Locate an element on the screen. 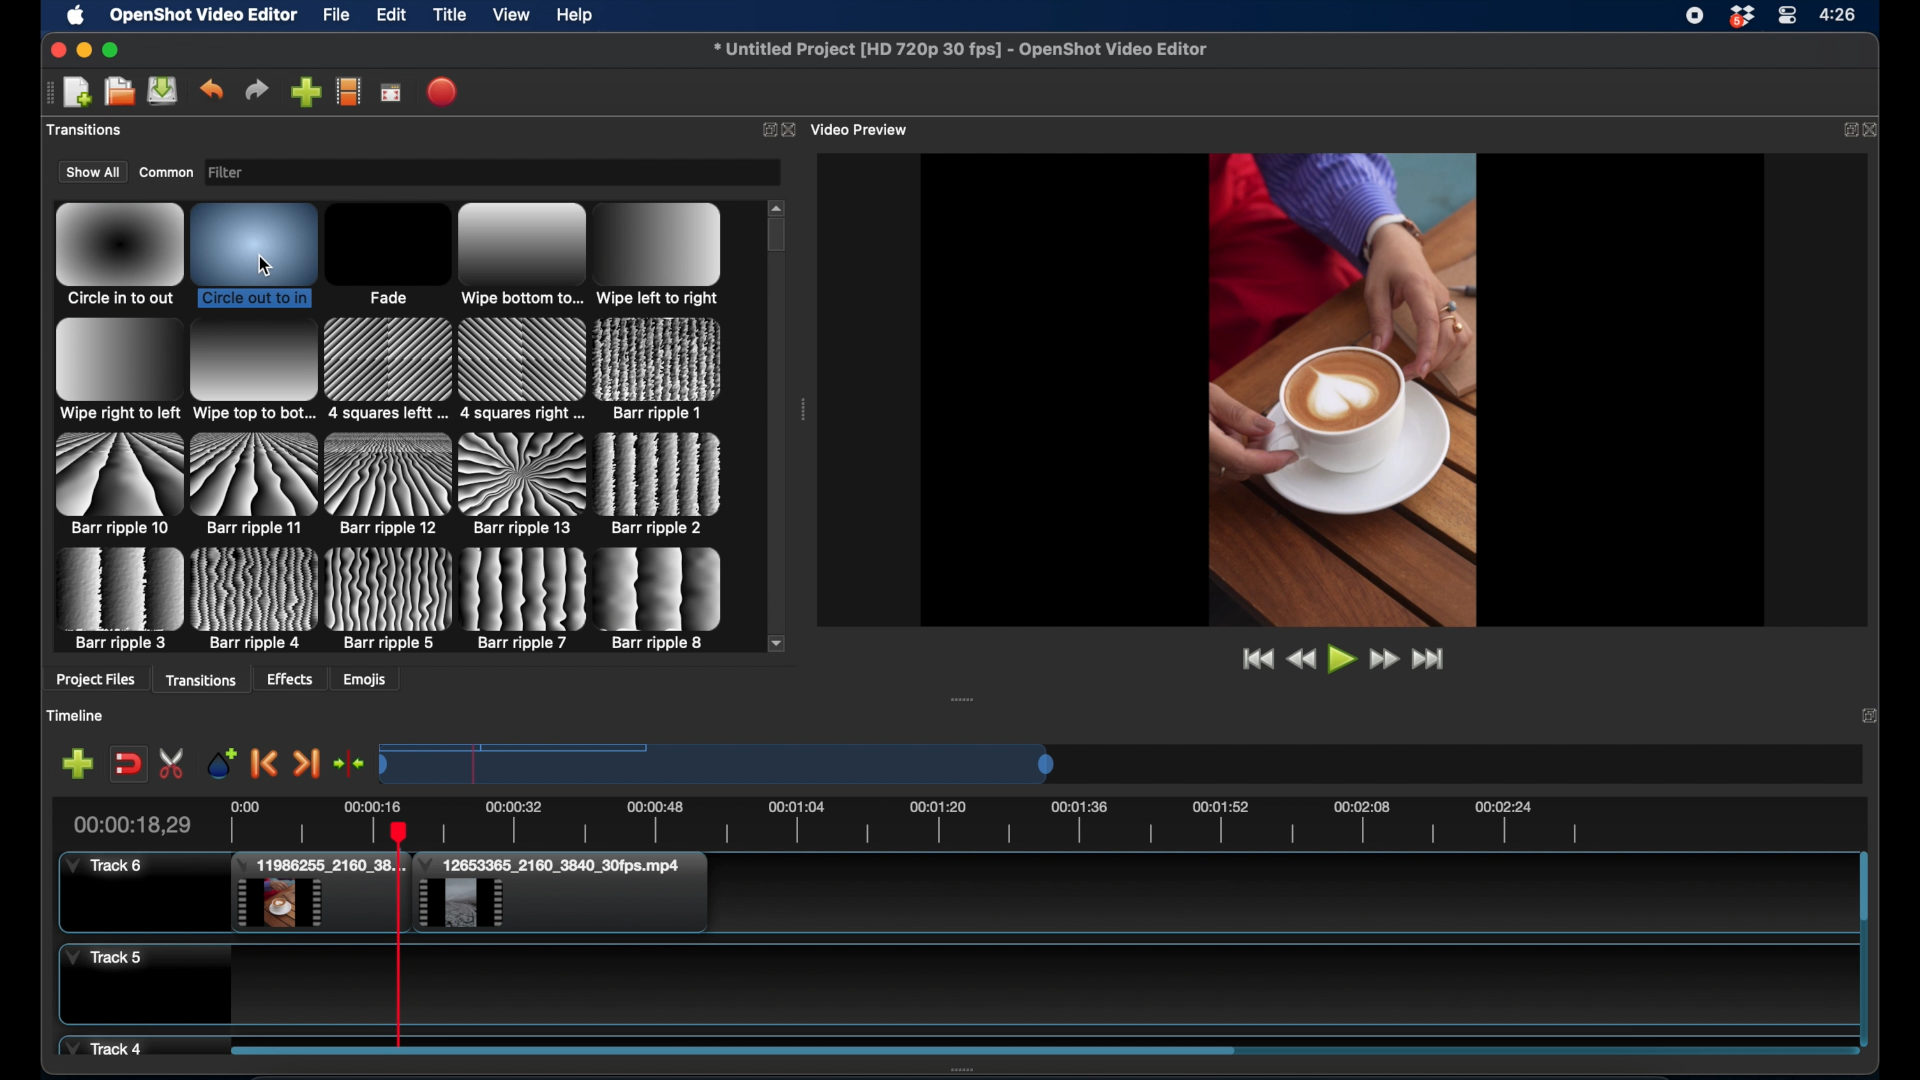  close is located at coordinates (54, 49).